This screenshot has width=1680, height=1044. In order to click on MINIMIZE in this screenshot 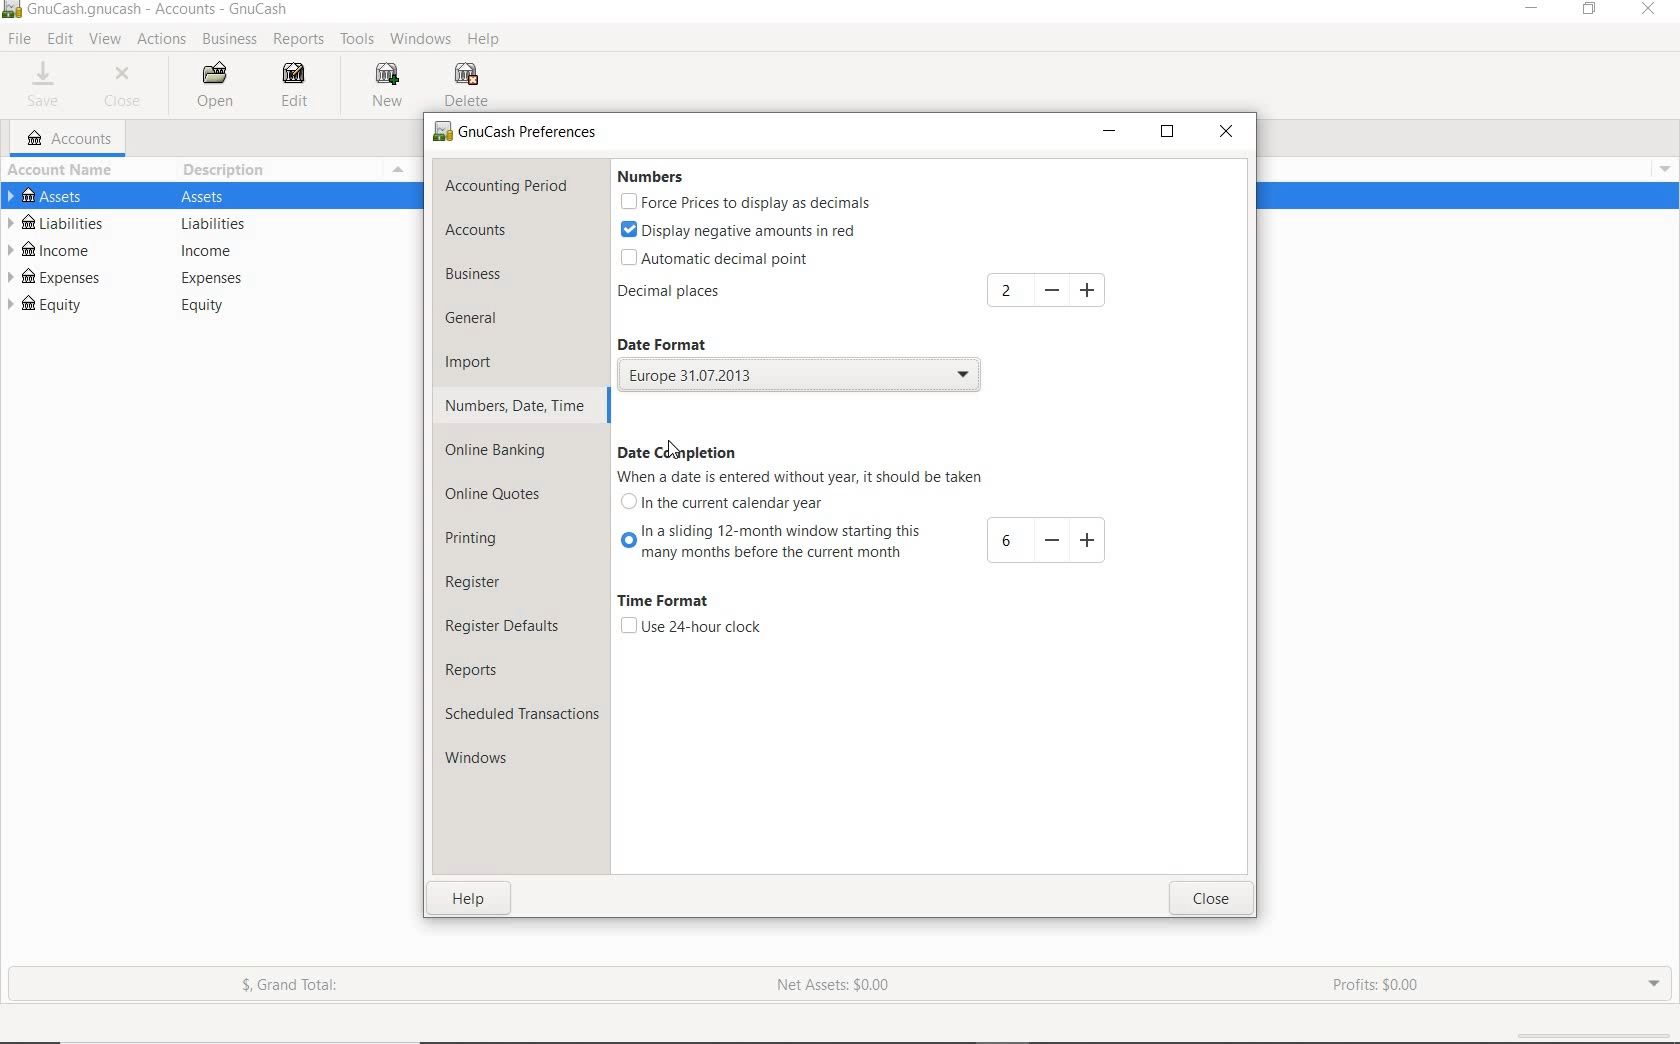, I will do `click(1534, 11)`.